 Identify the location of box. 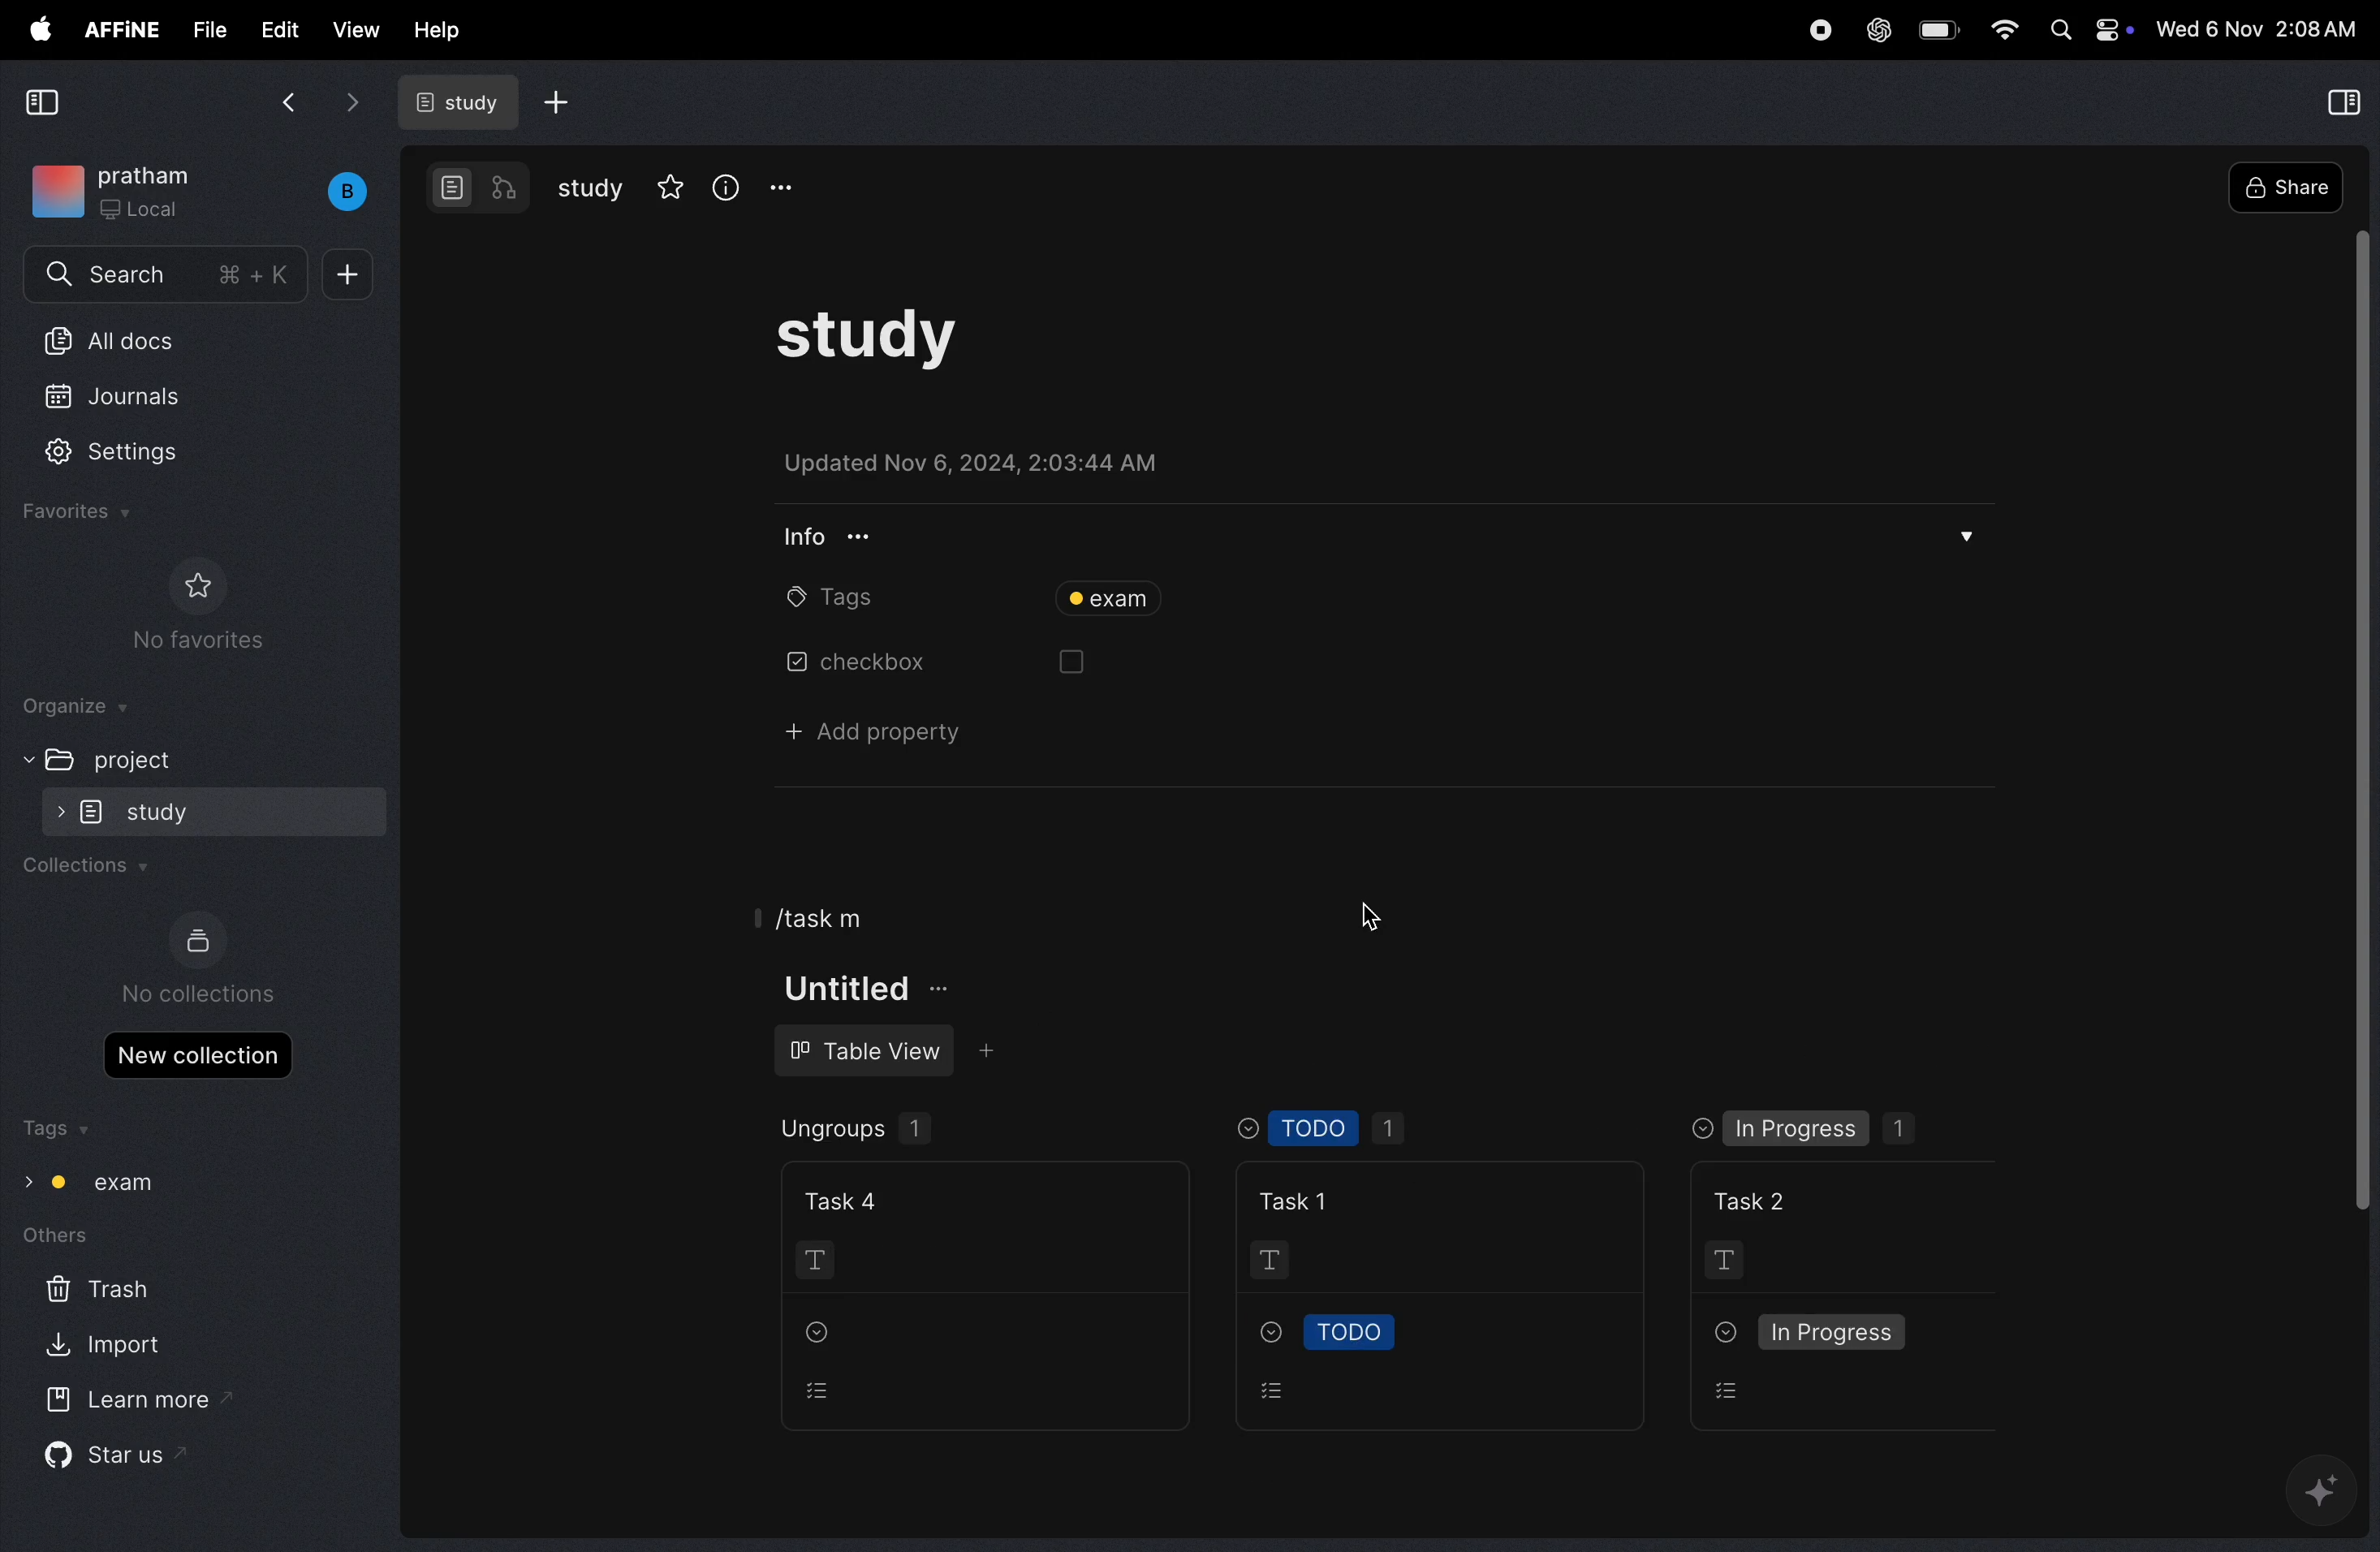
(1063, 662).